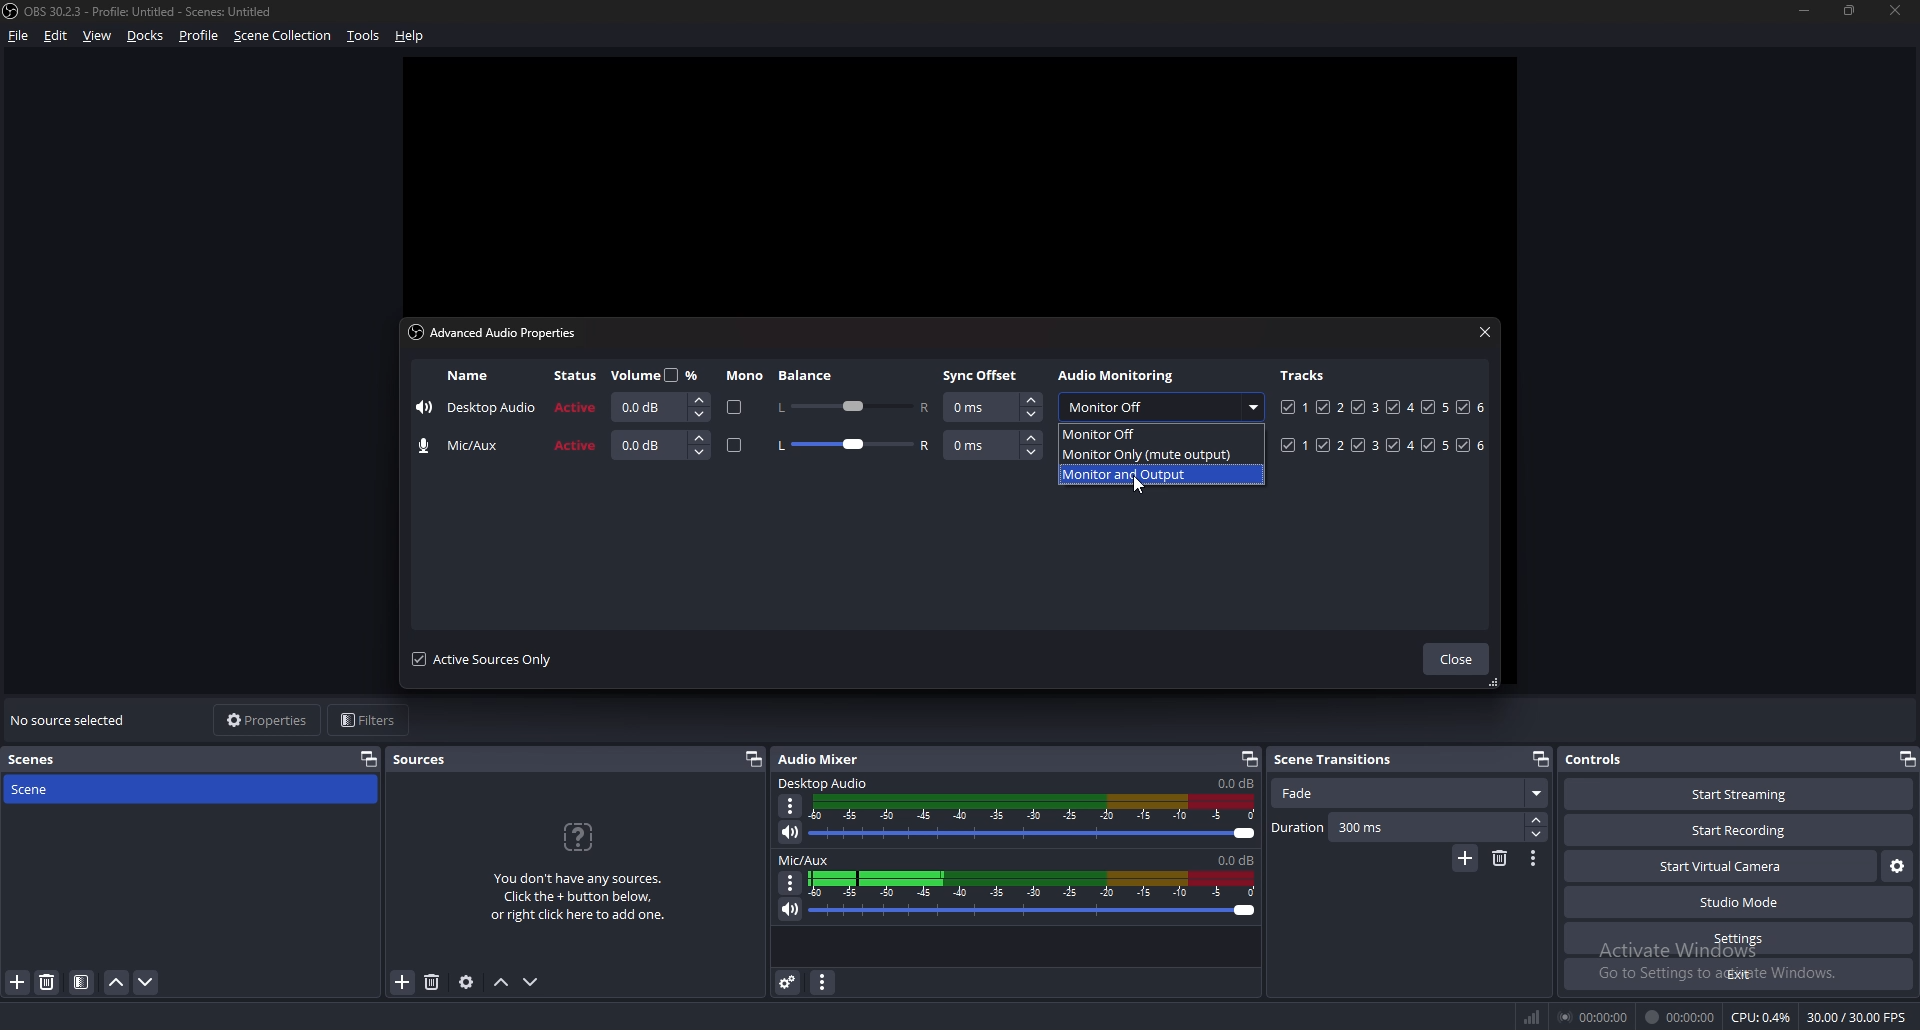 The image size is (1920, 1030). What do you see at coordinates (853, 447) in the screenshot?
I see `balance adjust` at bounding box center [853, 447].